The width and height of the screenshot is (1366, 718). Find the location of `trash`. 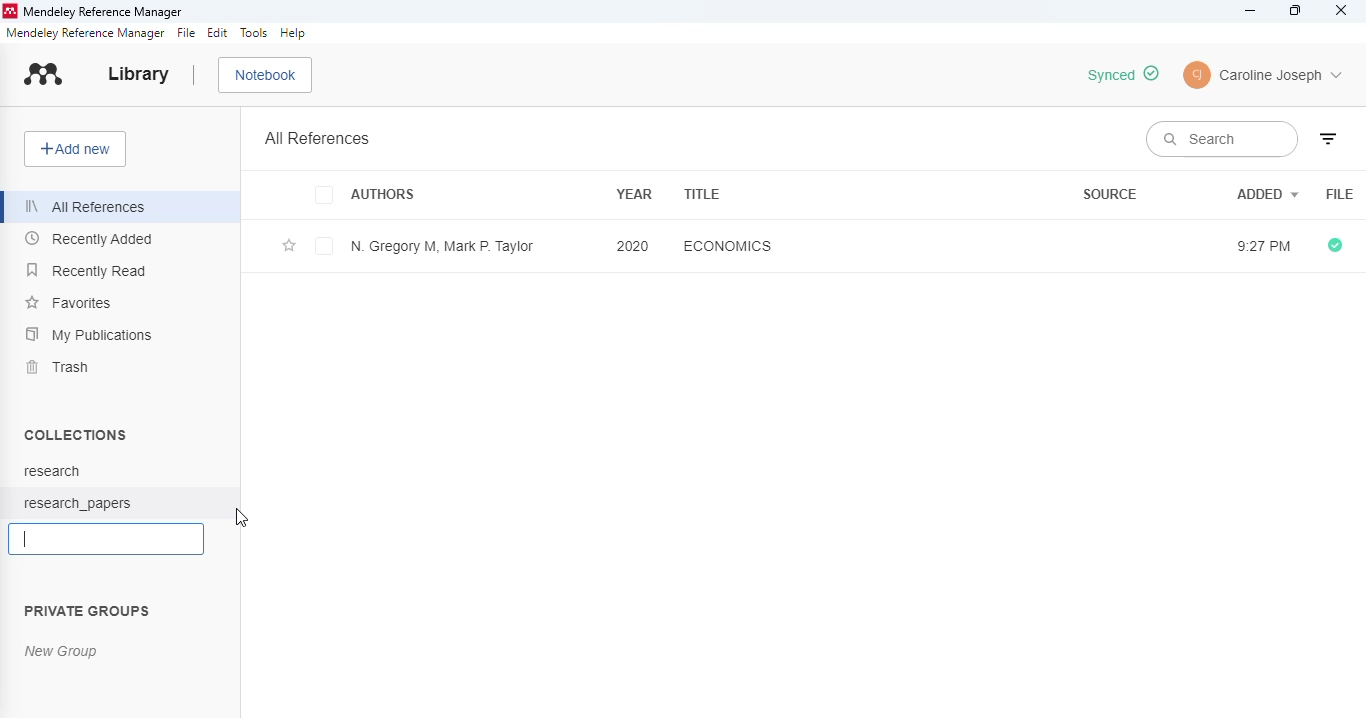

trash is located at coordinates (59, 367).